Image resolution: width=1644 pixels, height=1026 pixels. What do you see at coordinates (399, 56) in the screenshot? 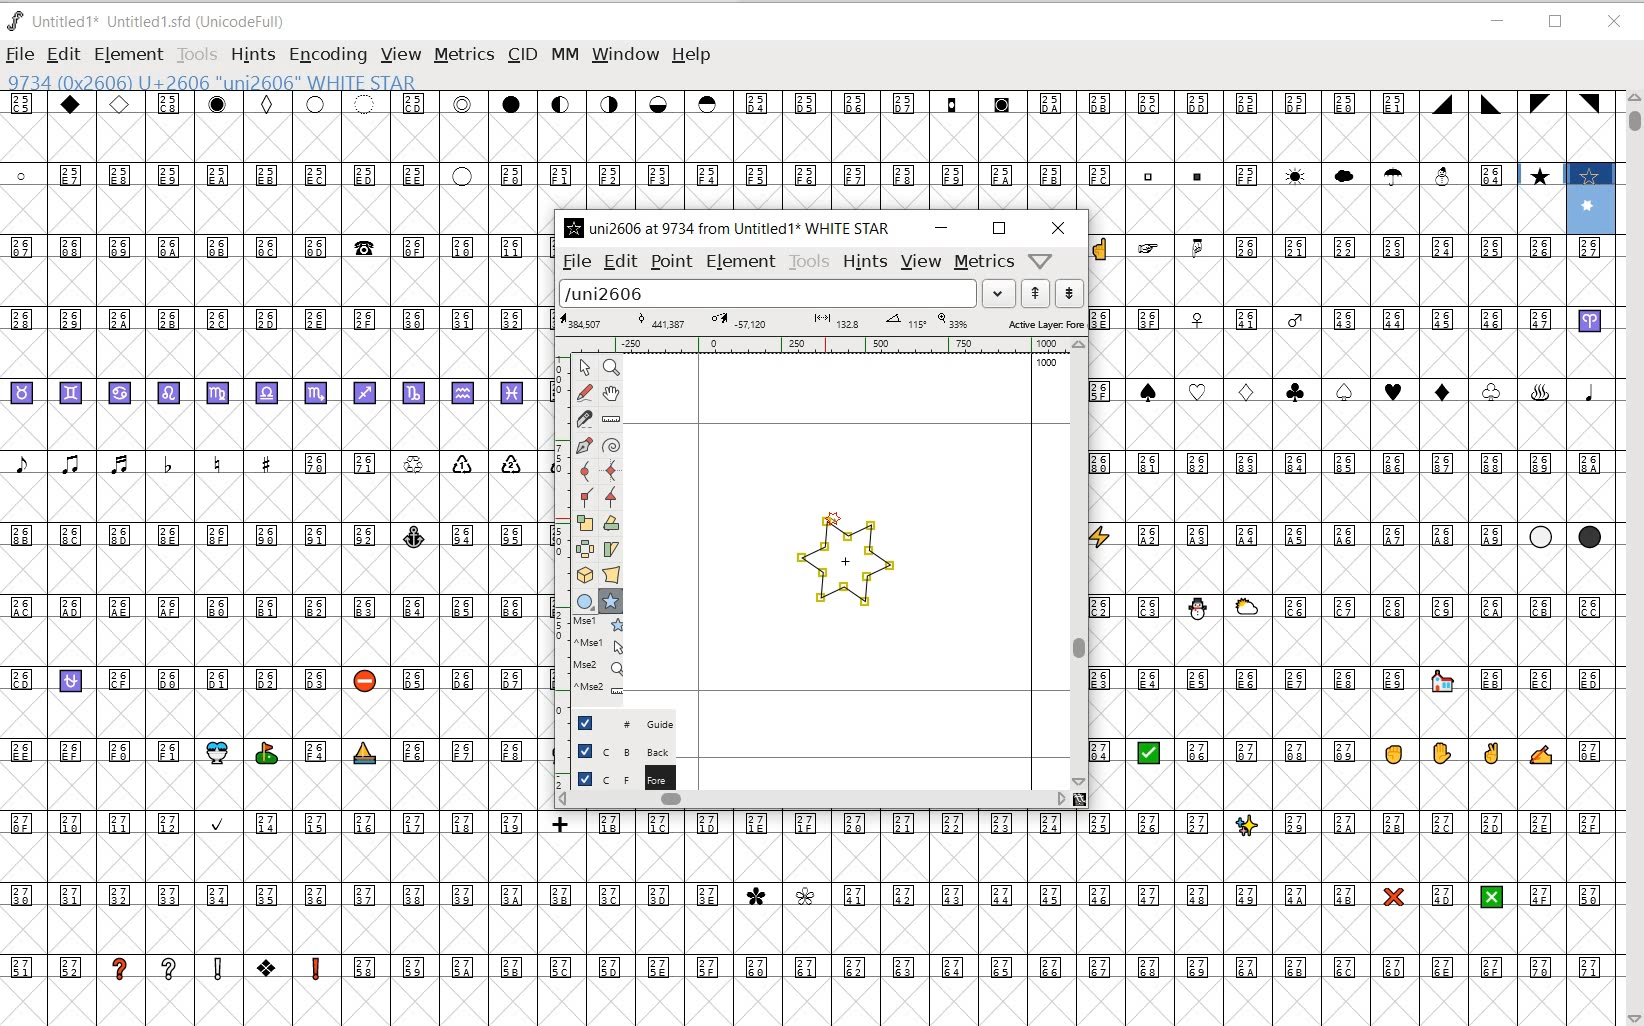
I see `VIEW` at bounding box center [399, 56].